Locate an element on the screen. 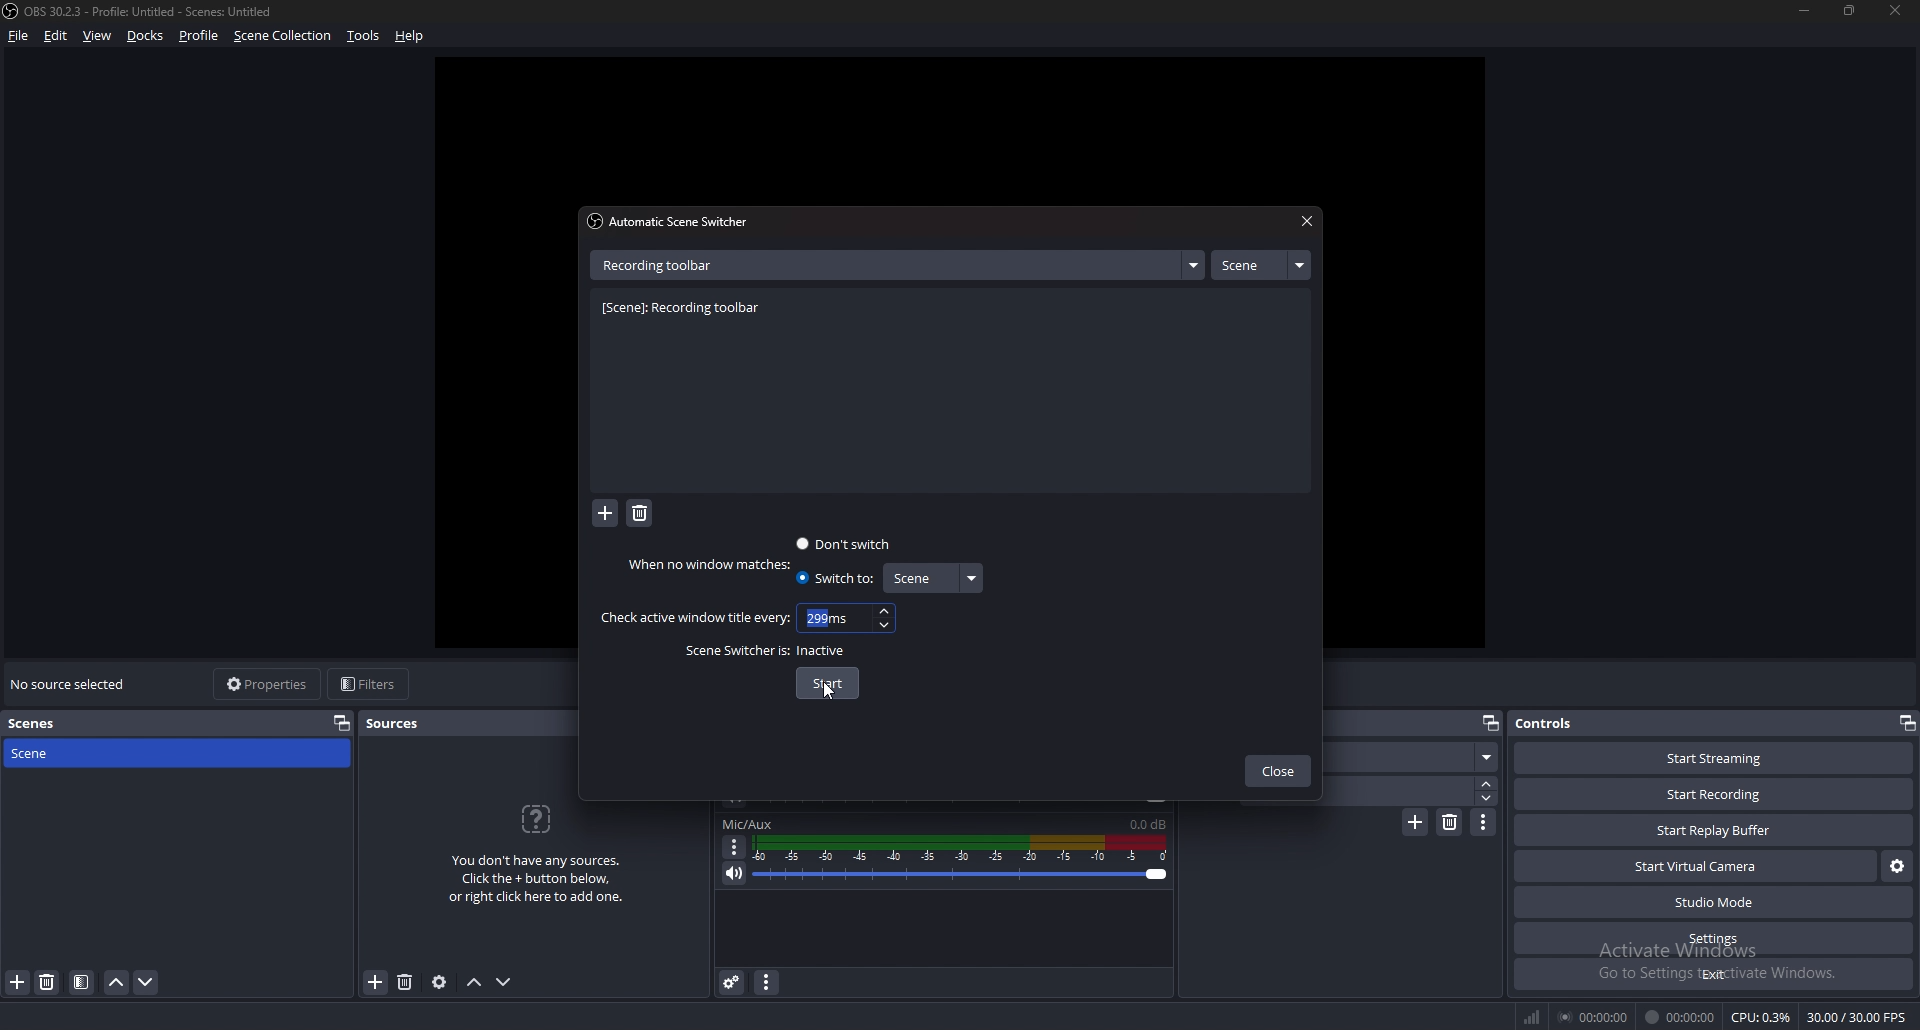  tools is located at coordinates (364, 35).